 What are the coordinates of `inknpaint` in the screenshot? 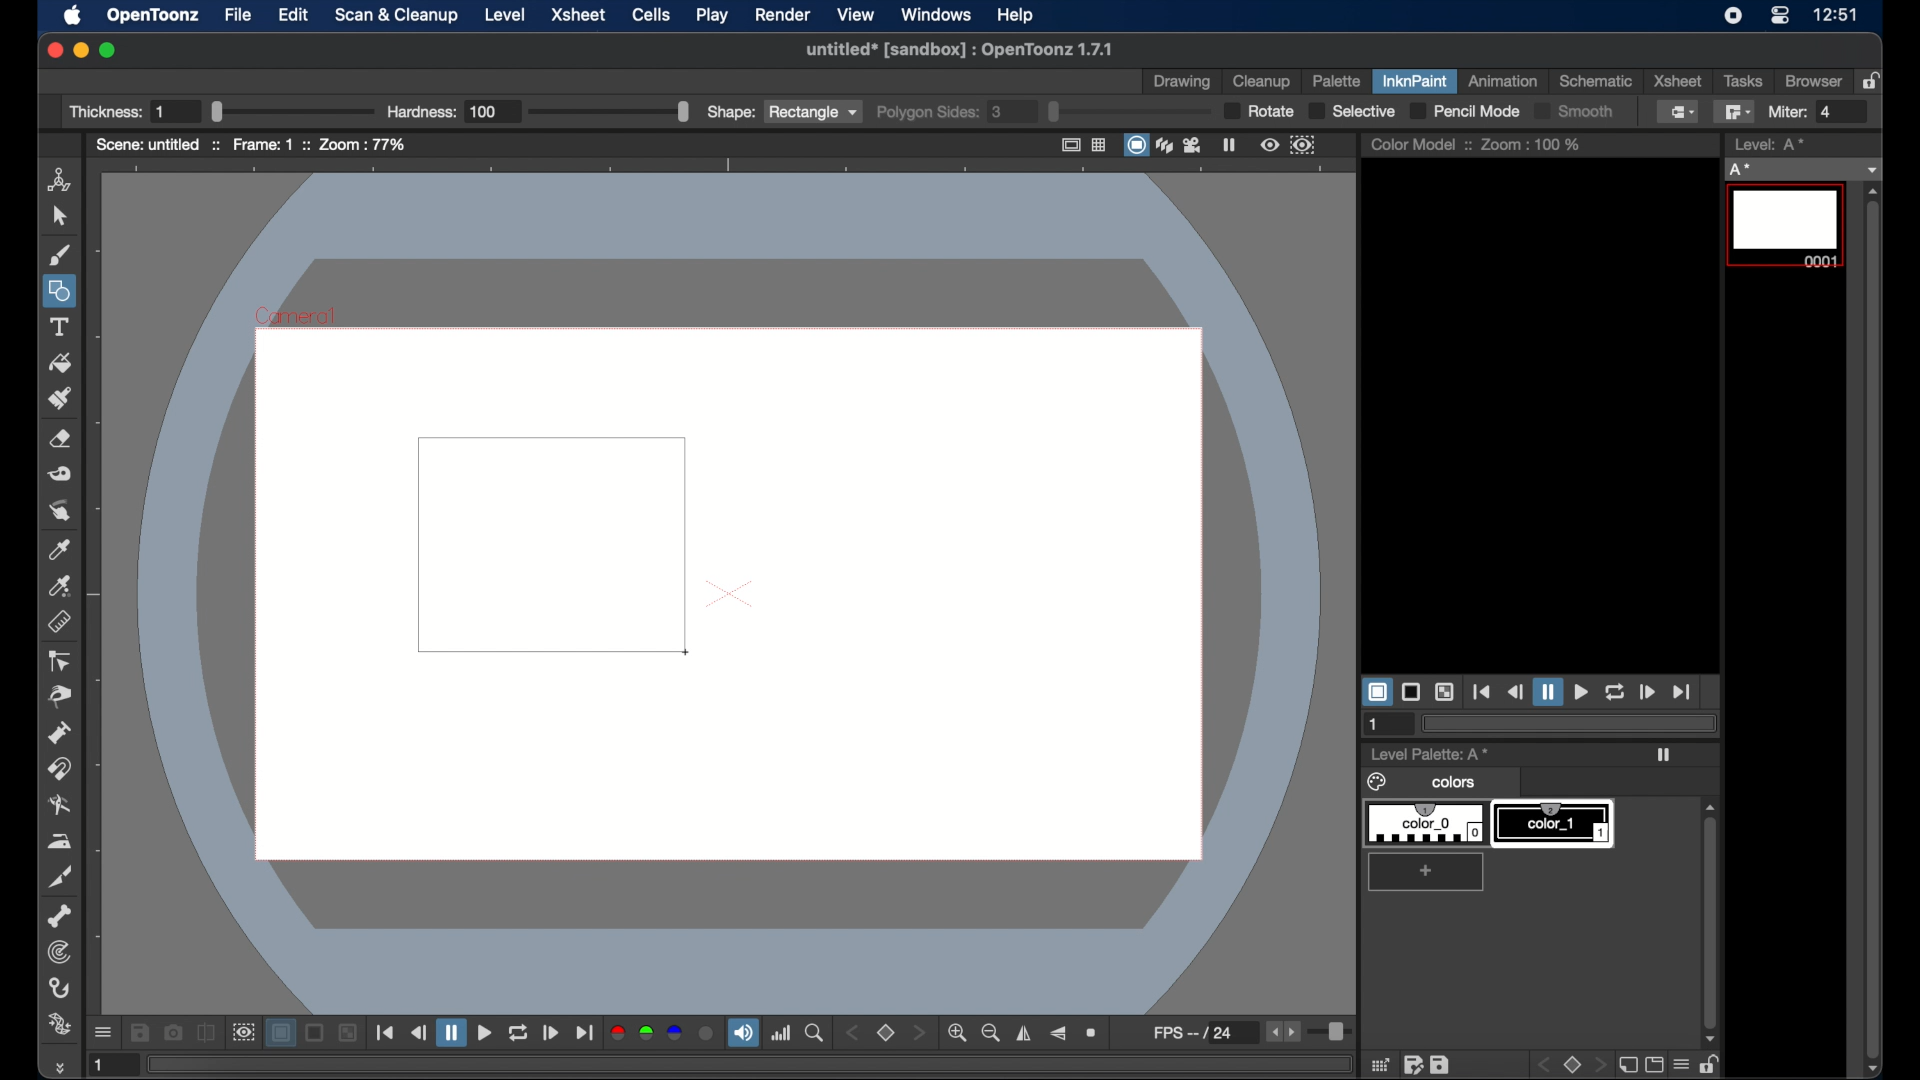 It's located at (1414, 80).